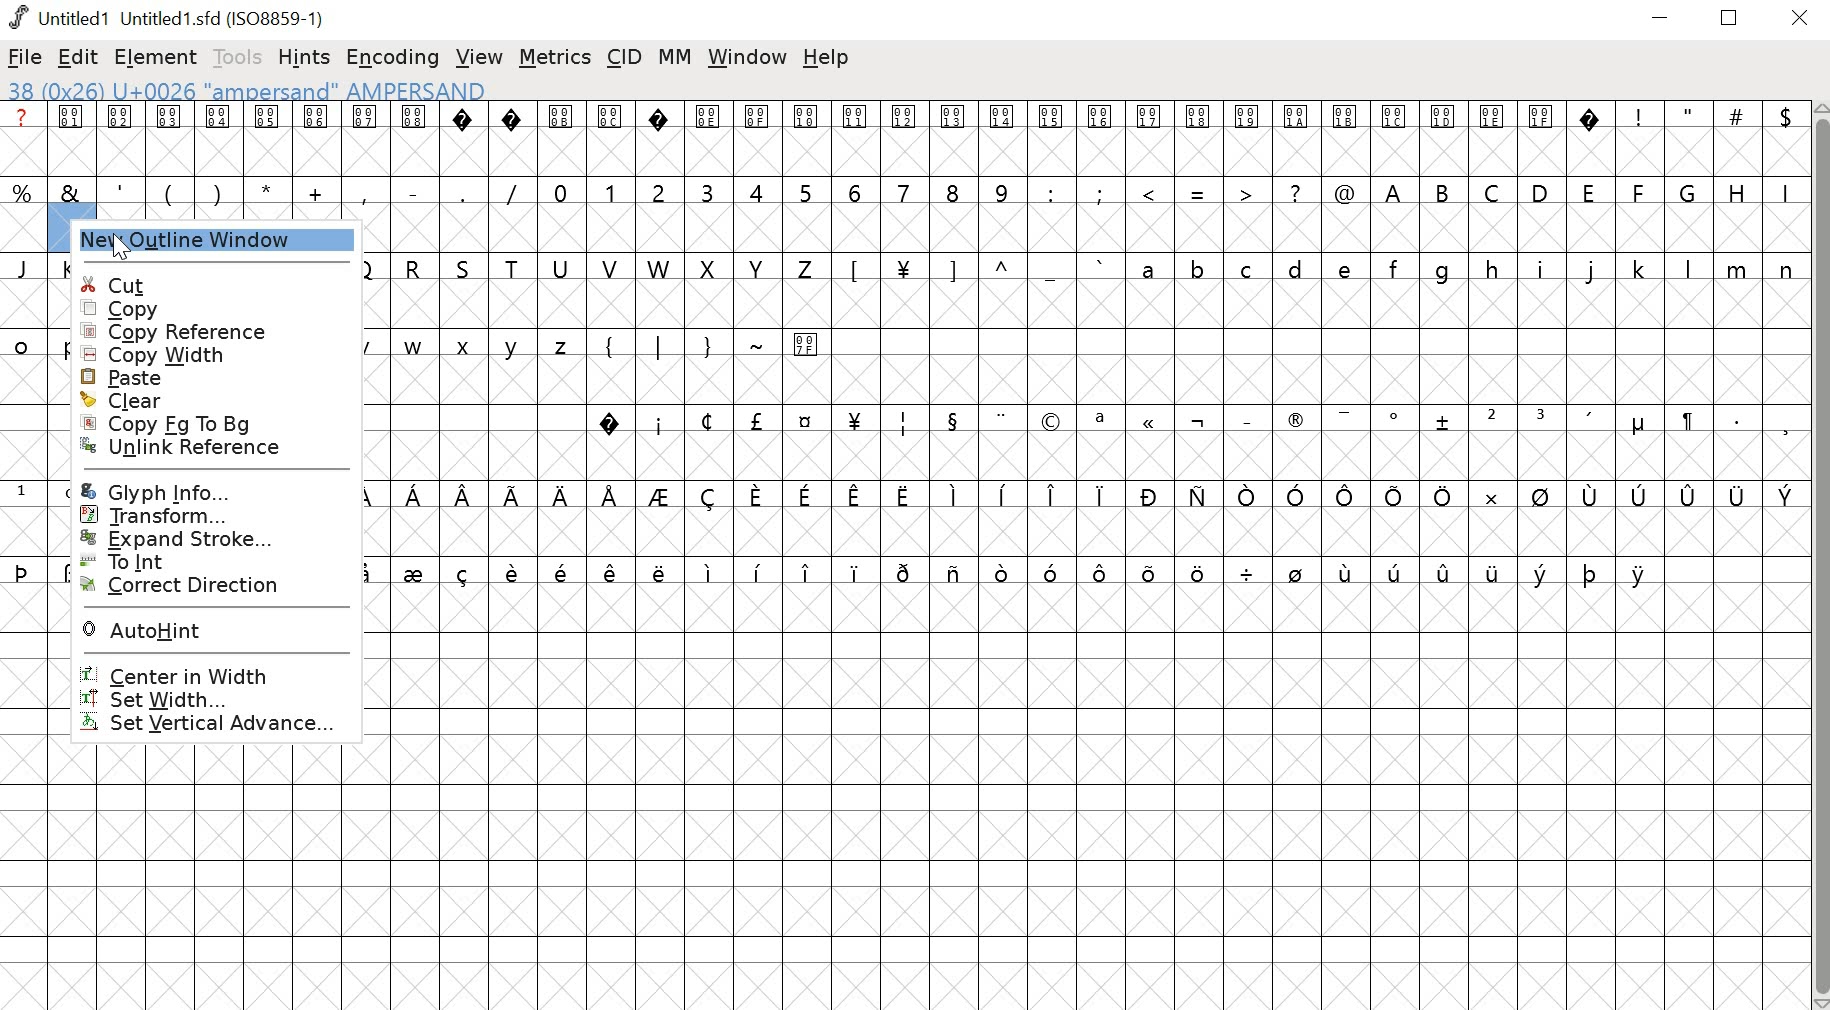  I want to click on B, so click(1444, 192).